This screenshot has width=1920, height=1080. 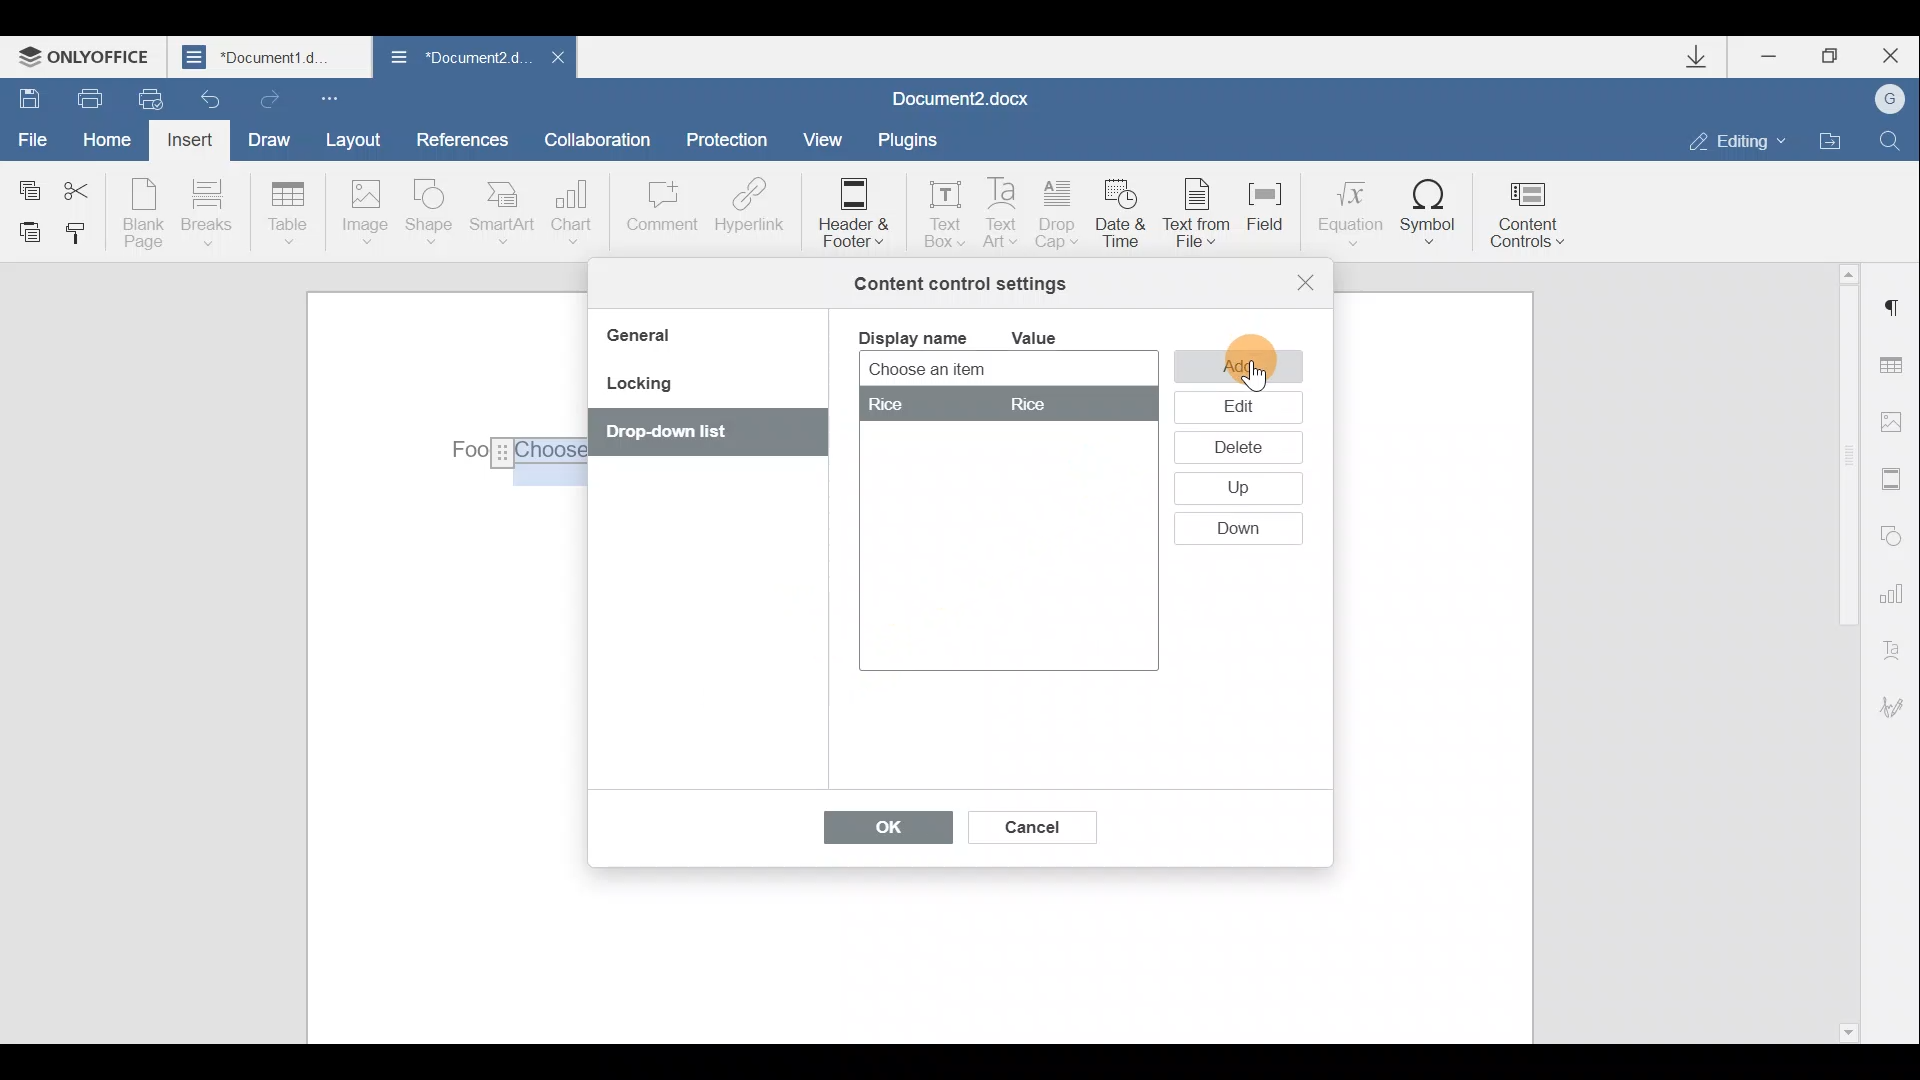 I want to click on Document2.docx, so click(x=962, y=96).